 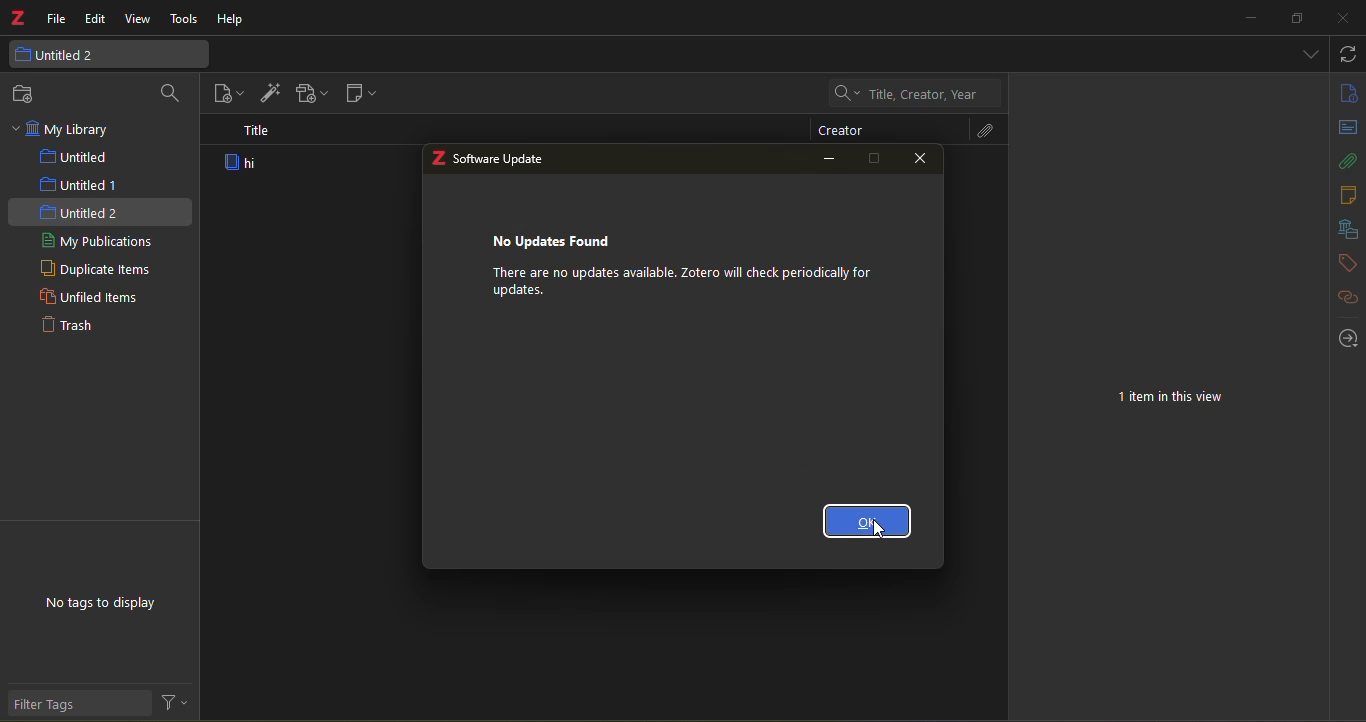 I want to click on sync, so click(x=1350, y=53).